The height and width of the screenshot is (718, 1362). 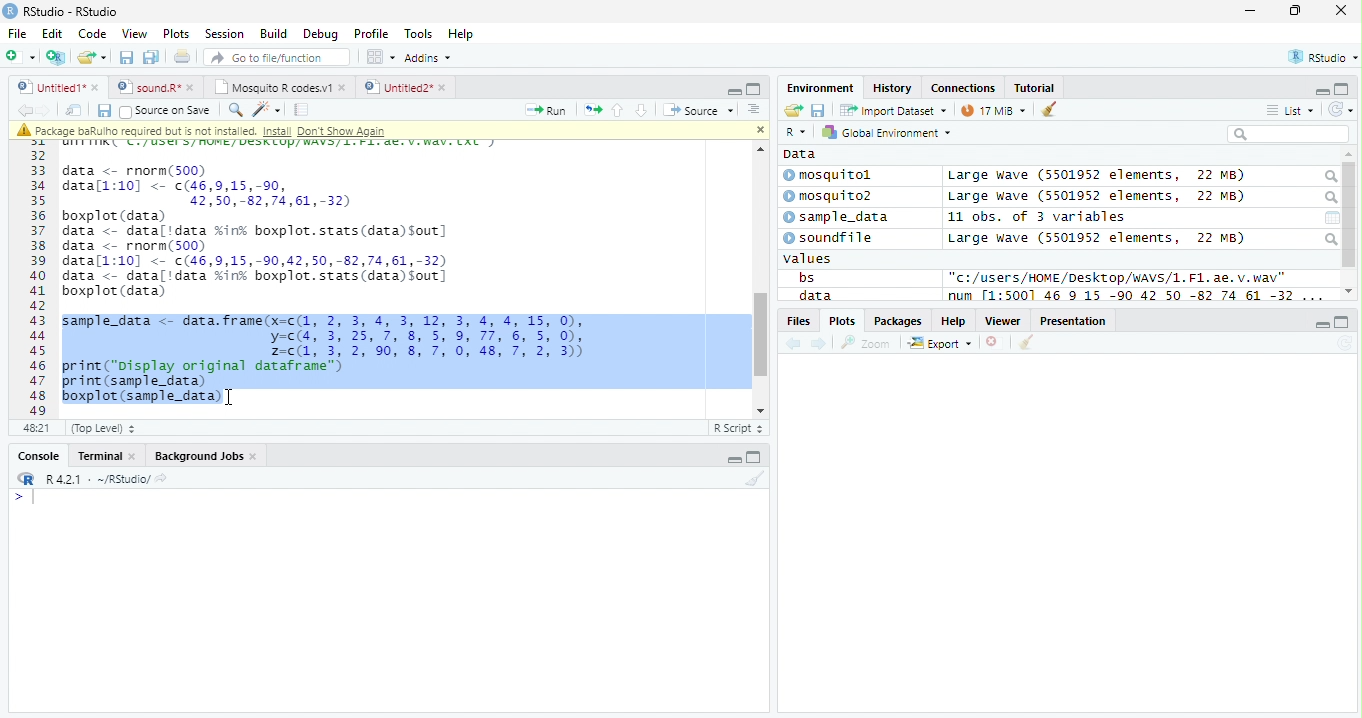 What do you see at coordinates (224, 33) in the screenshot?
I see `Session` at bounding box center [224, 33].